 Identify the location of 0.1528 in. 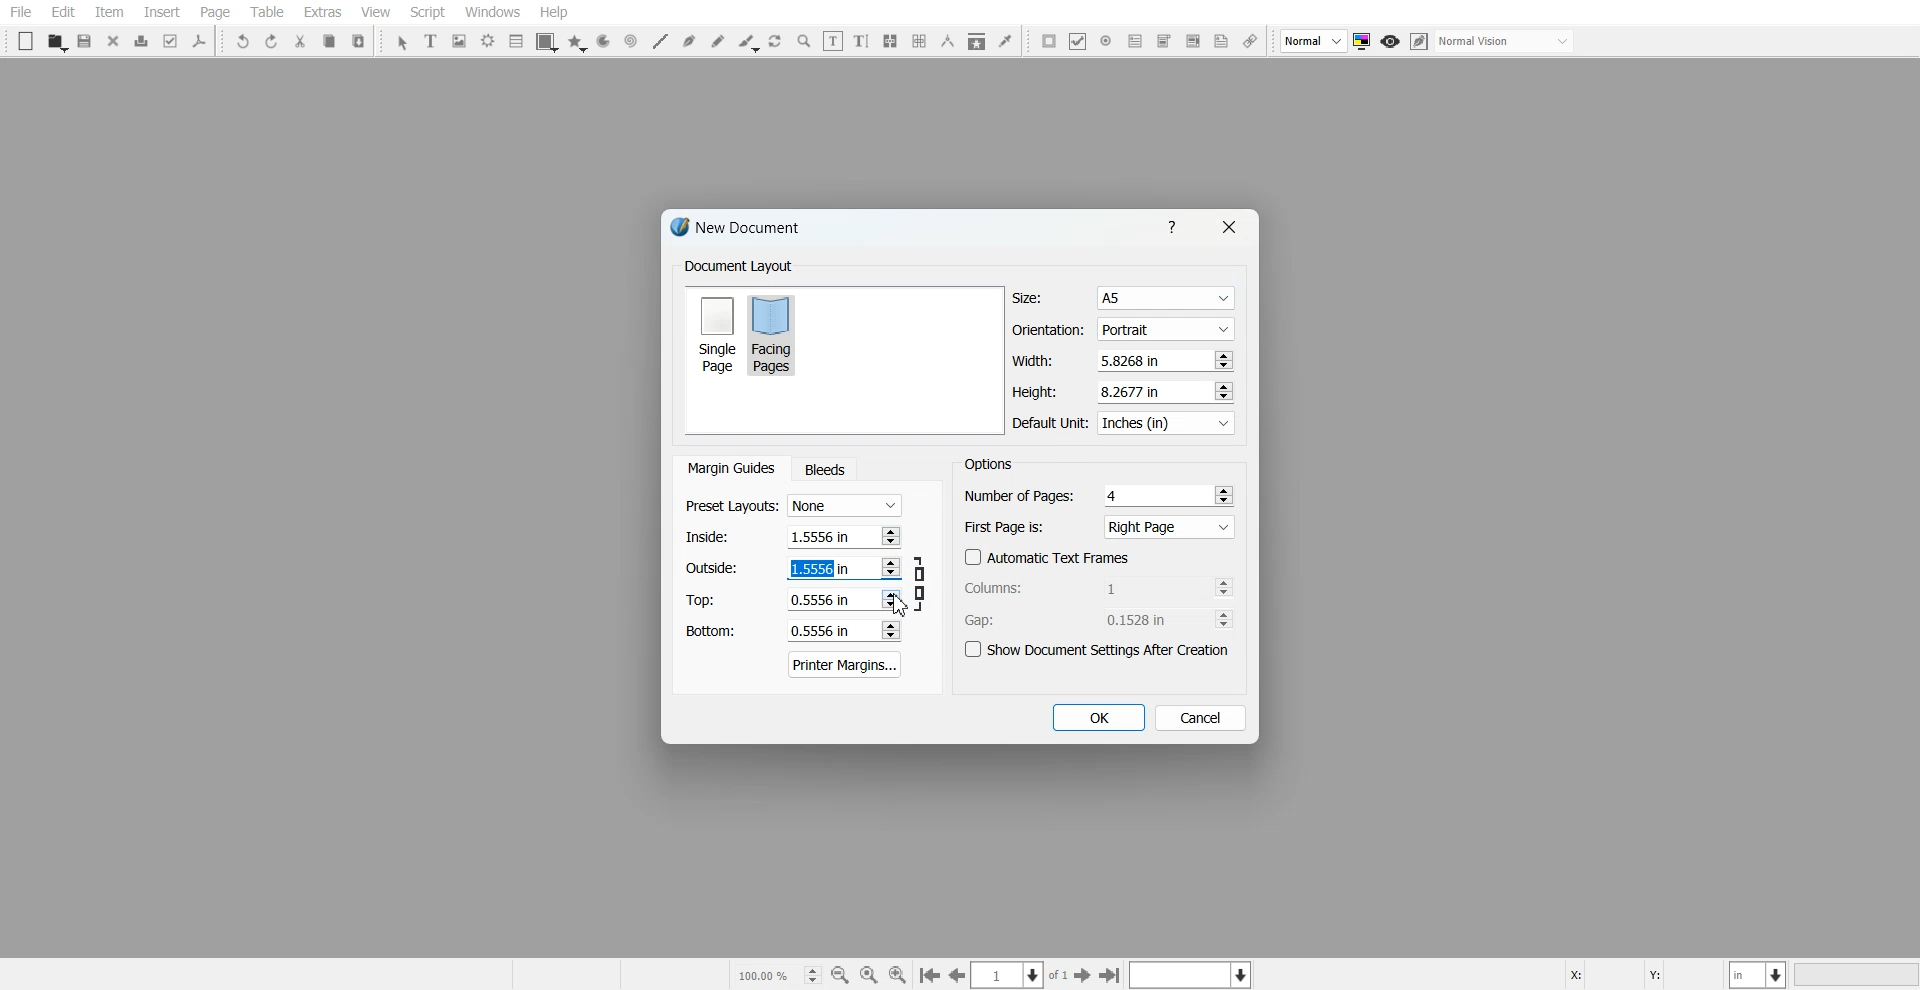
(1143, 619).